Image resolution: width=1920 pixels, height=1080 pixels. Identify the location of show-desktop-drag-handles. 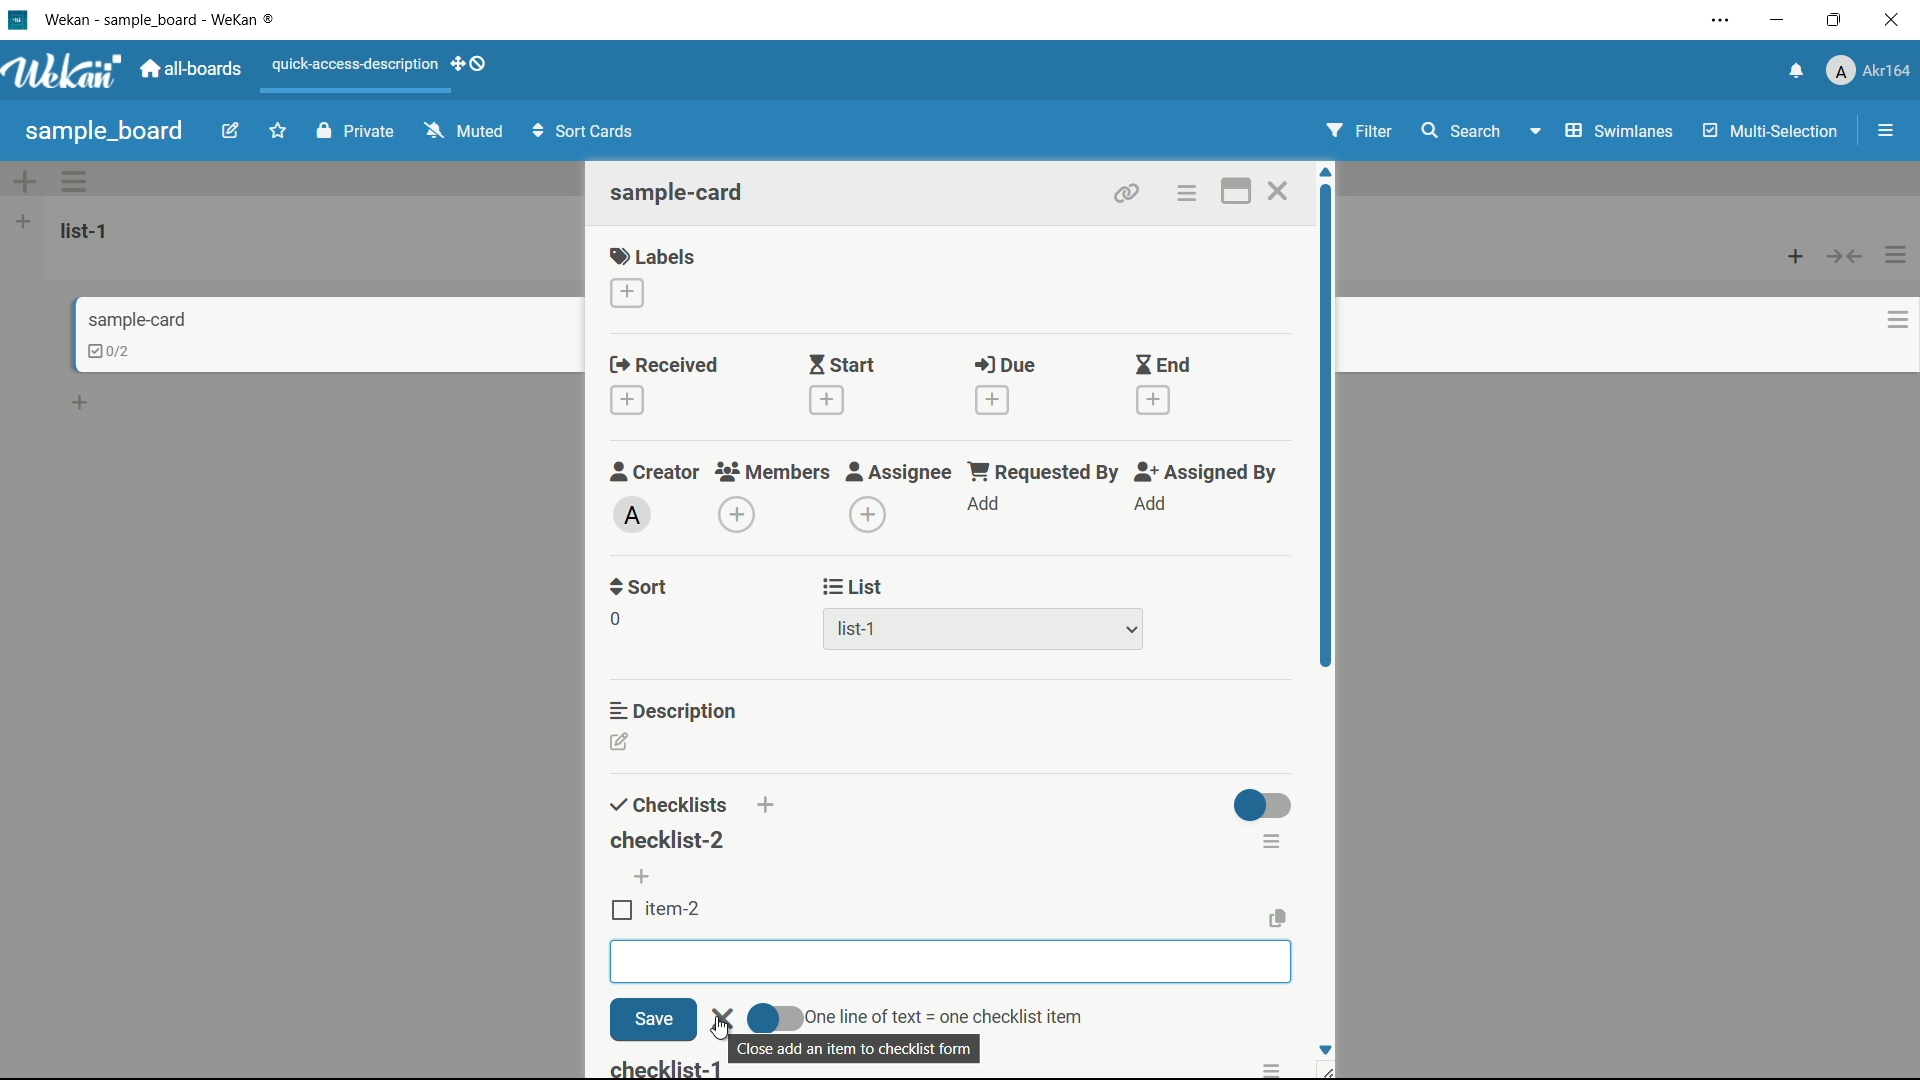
(472, 62).